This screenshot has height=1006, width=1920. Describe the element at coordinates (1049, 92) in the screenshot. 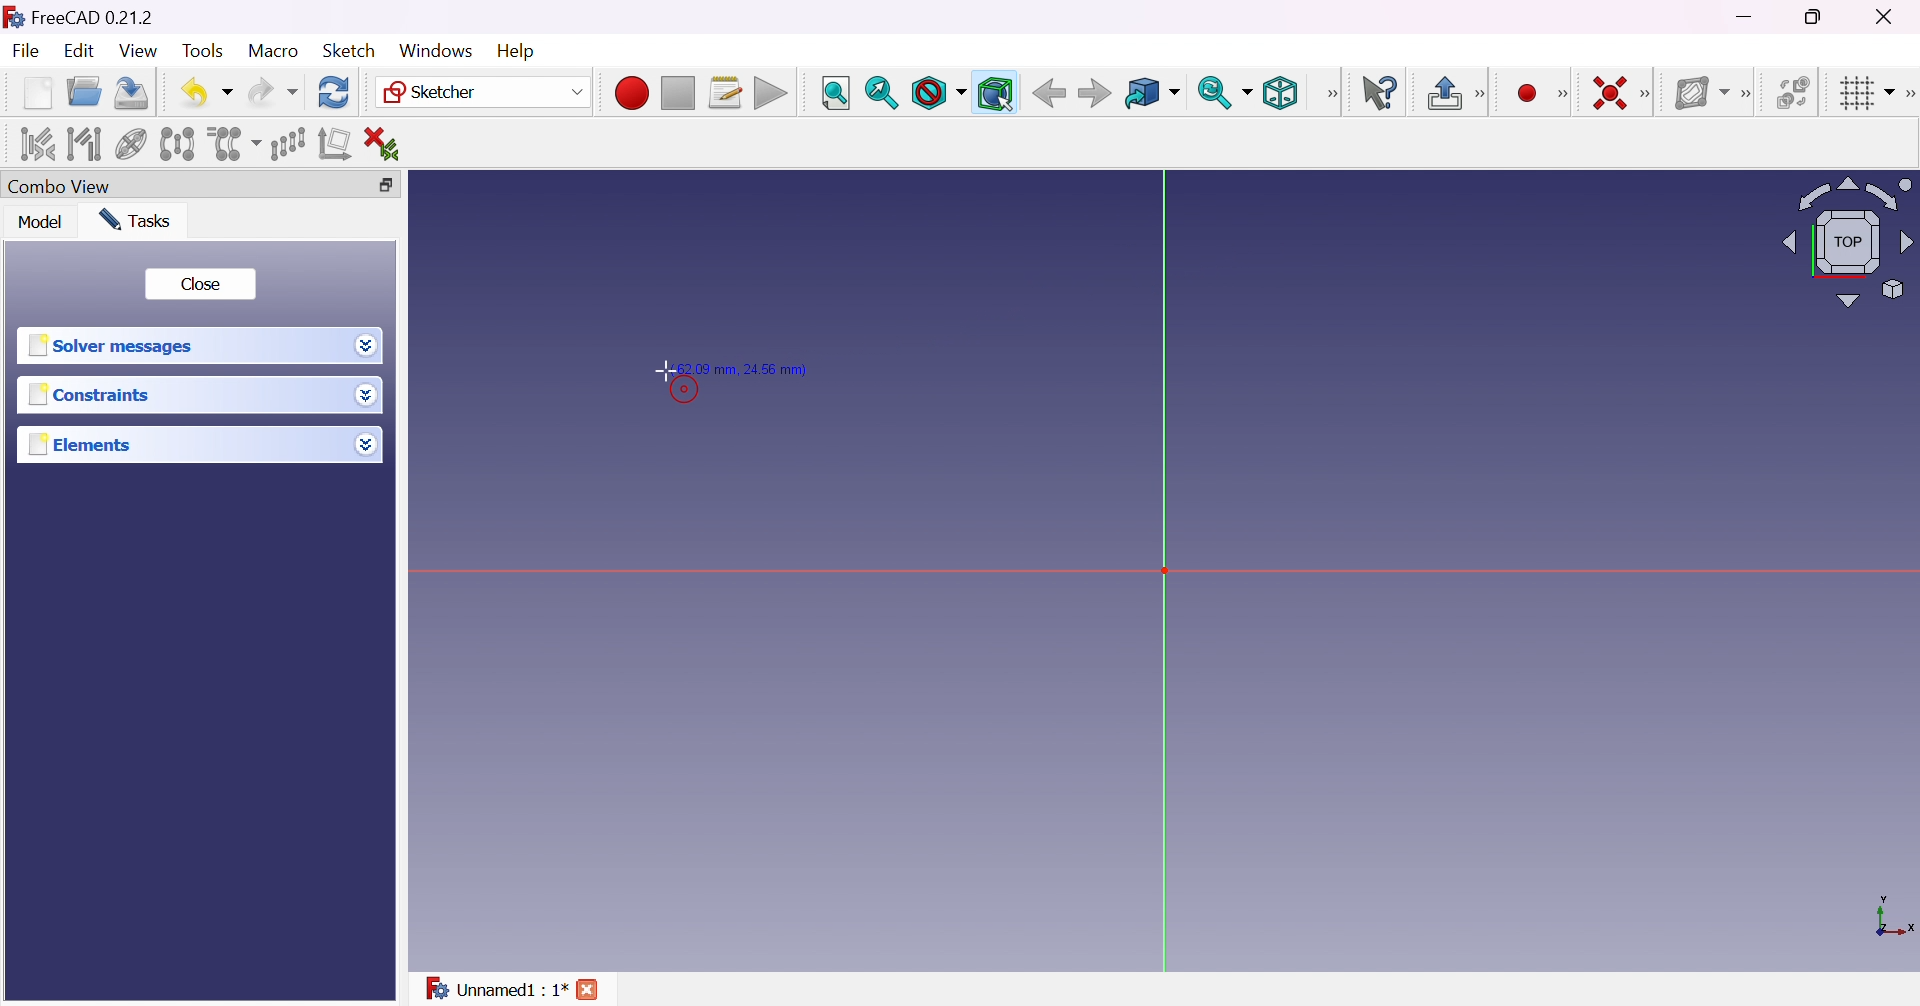

I see `Back` at that location.